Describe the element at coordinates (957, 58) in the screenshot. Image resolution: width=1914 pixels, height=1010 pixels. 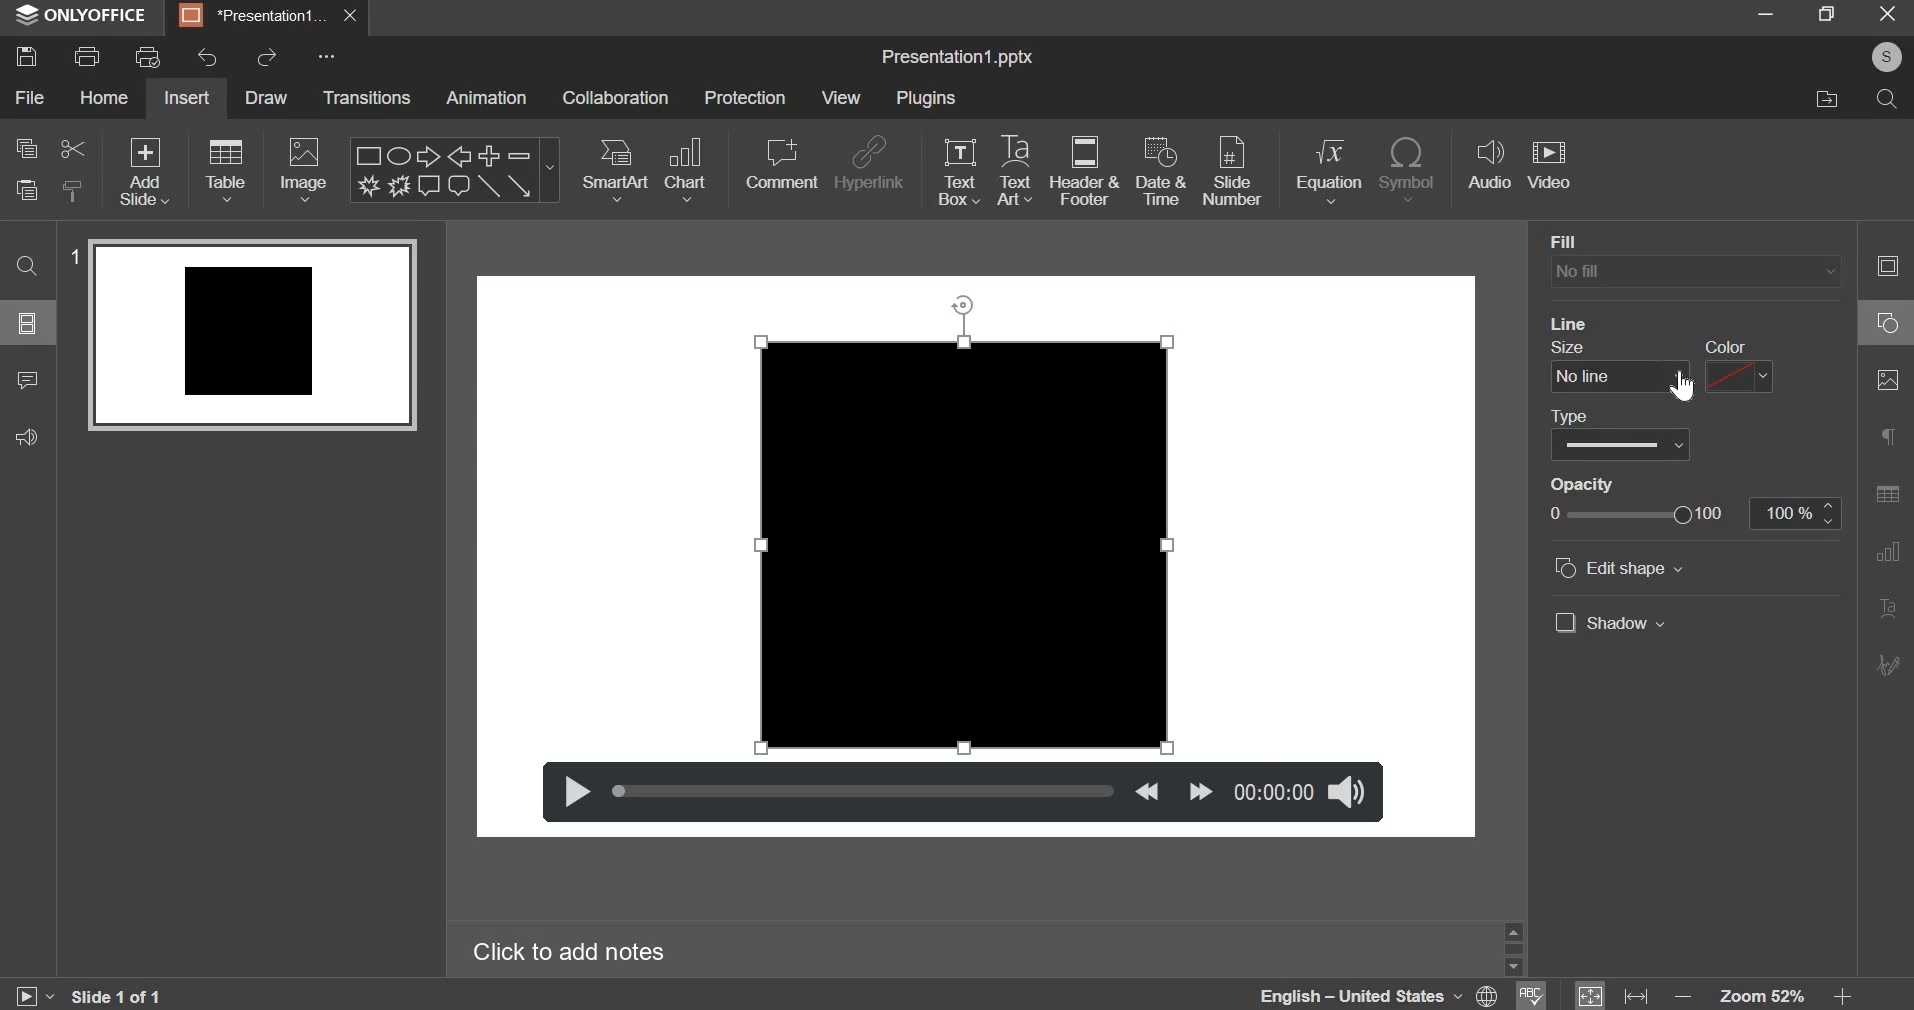
I see `presentation.pptx` at that location.